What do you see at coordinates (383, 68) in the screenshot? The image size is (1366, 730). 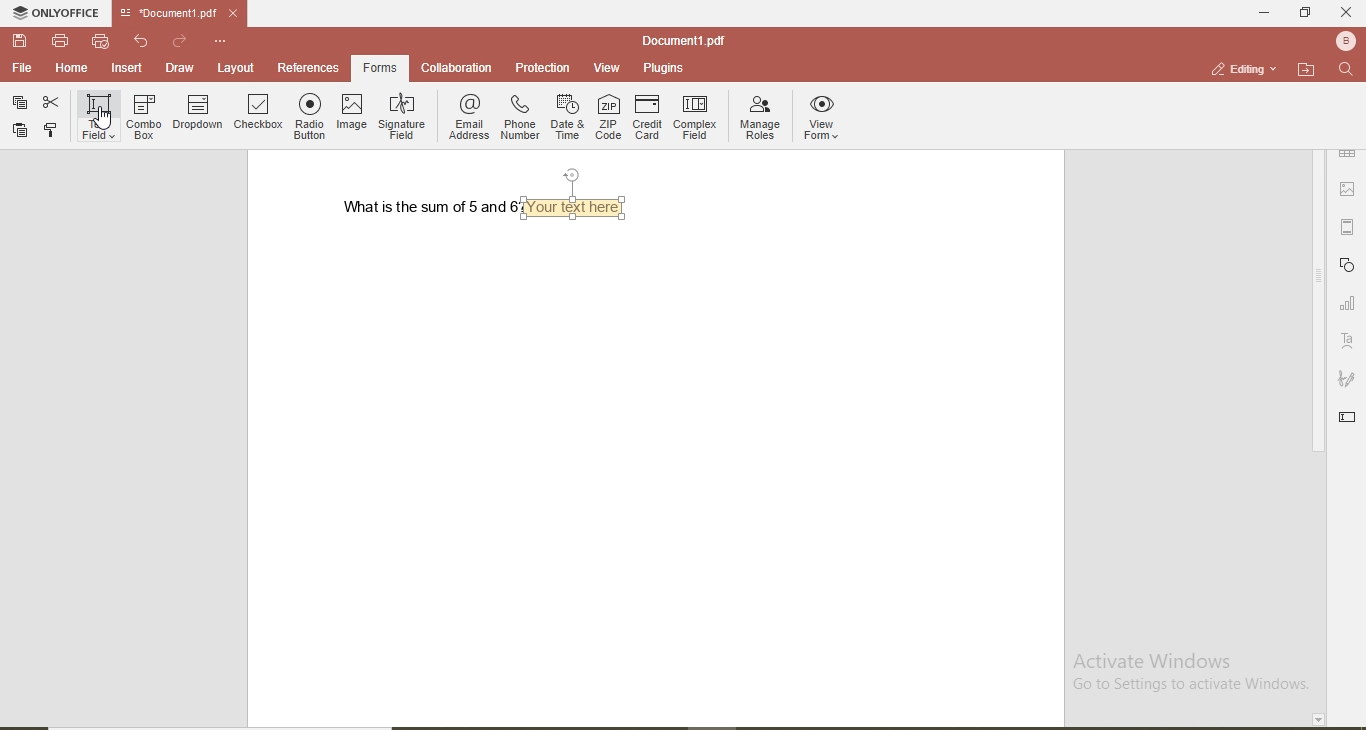 I see `highlighted` at bounding box center [383, 68].